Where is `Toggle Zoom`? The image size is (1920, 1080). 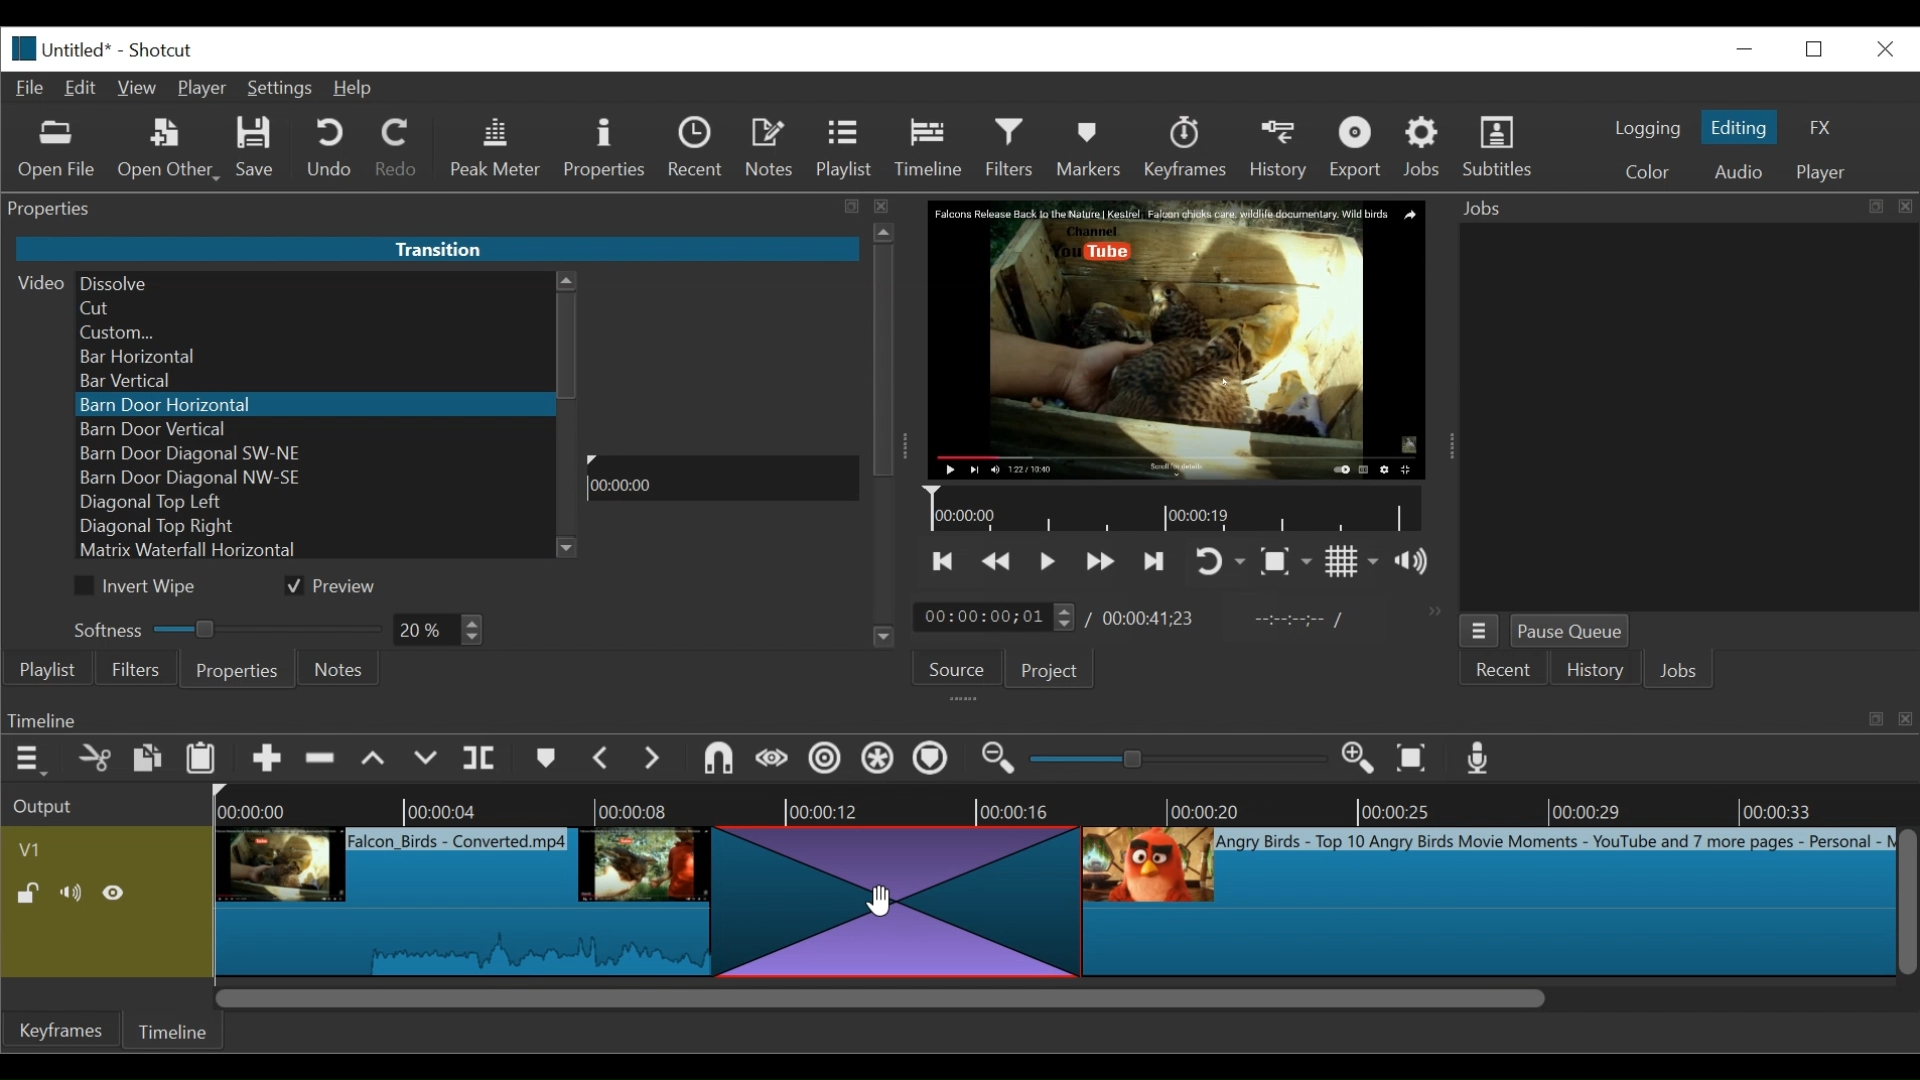
Toggle Zoom is located at coordinates (1287, 562).